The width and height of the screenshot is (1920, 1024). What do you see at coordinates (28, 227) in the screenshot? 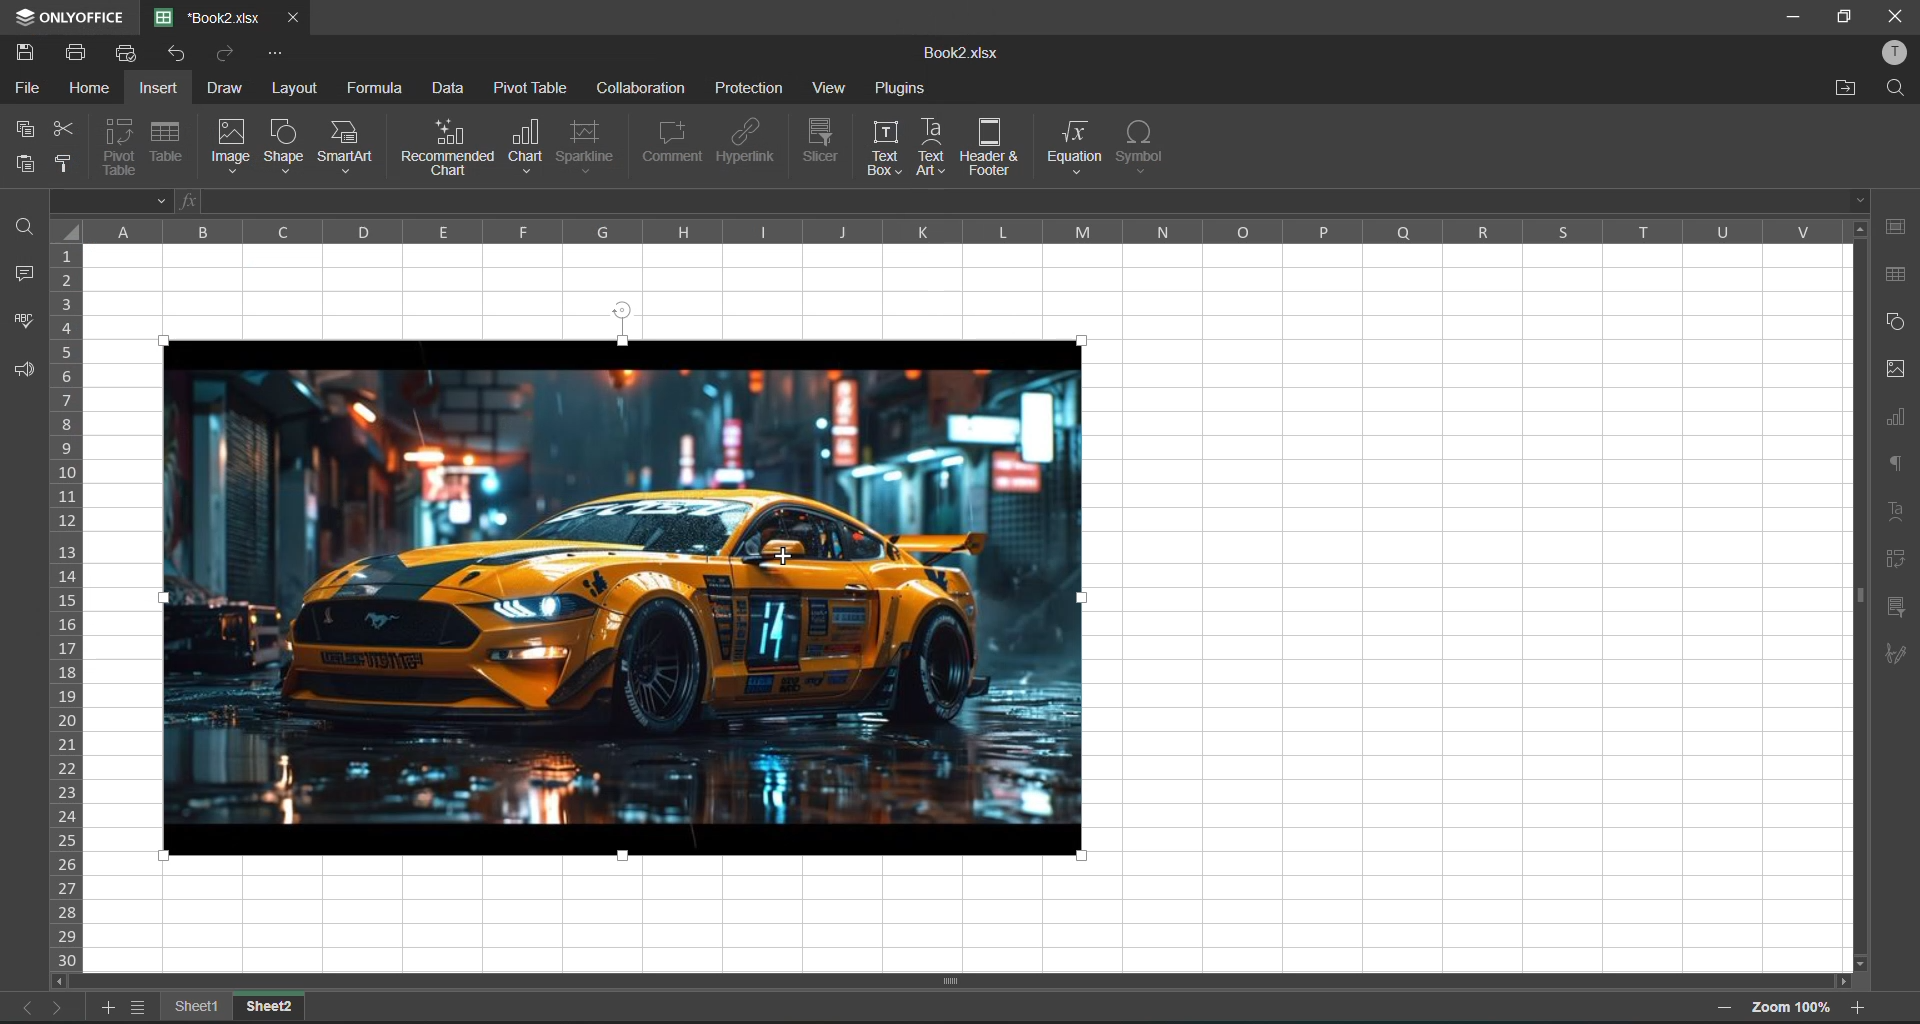
I see `find` at bounding box center [28, 227].